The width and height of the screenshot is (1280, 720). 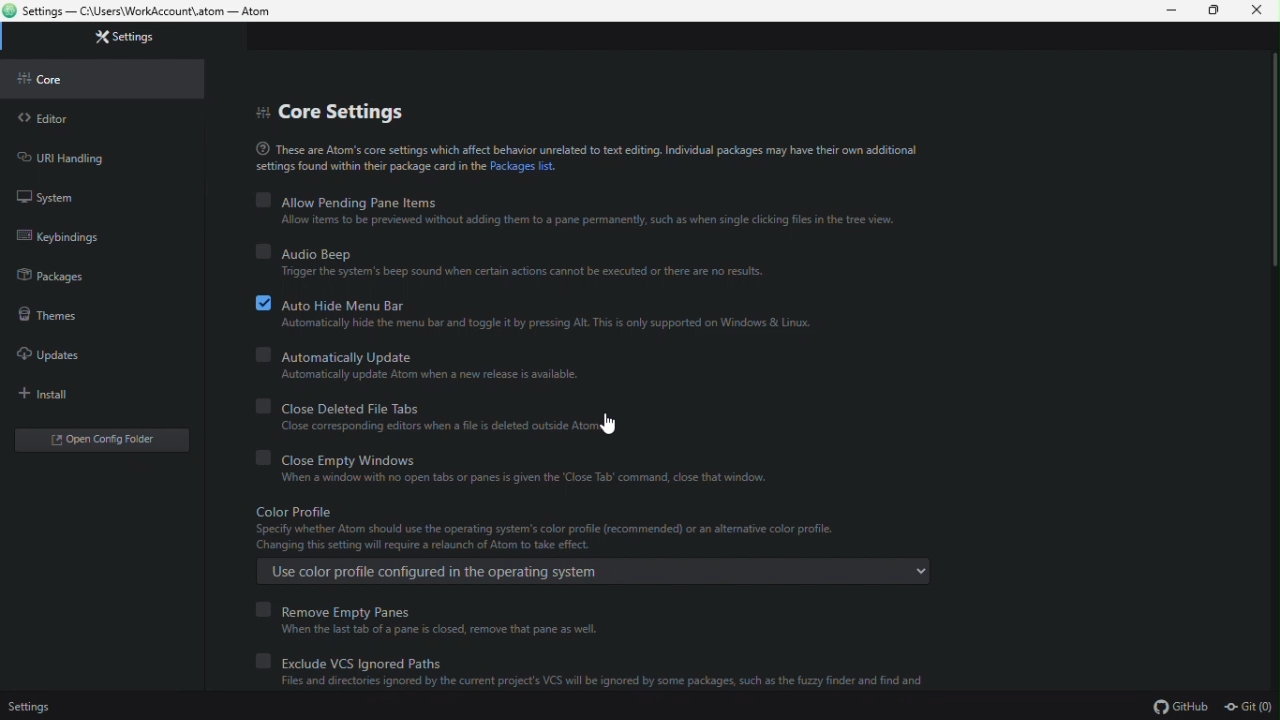 What do you see at coordinates (328, 302) in the screenshot?
I see `Auto hide menu bar` at bounding box center [328, 302].